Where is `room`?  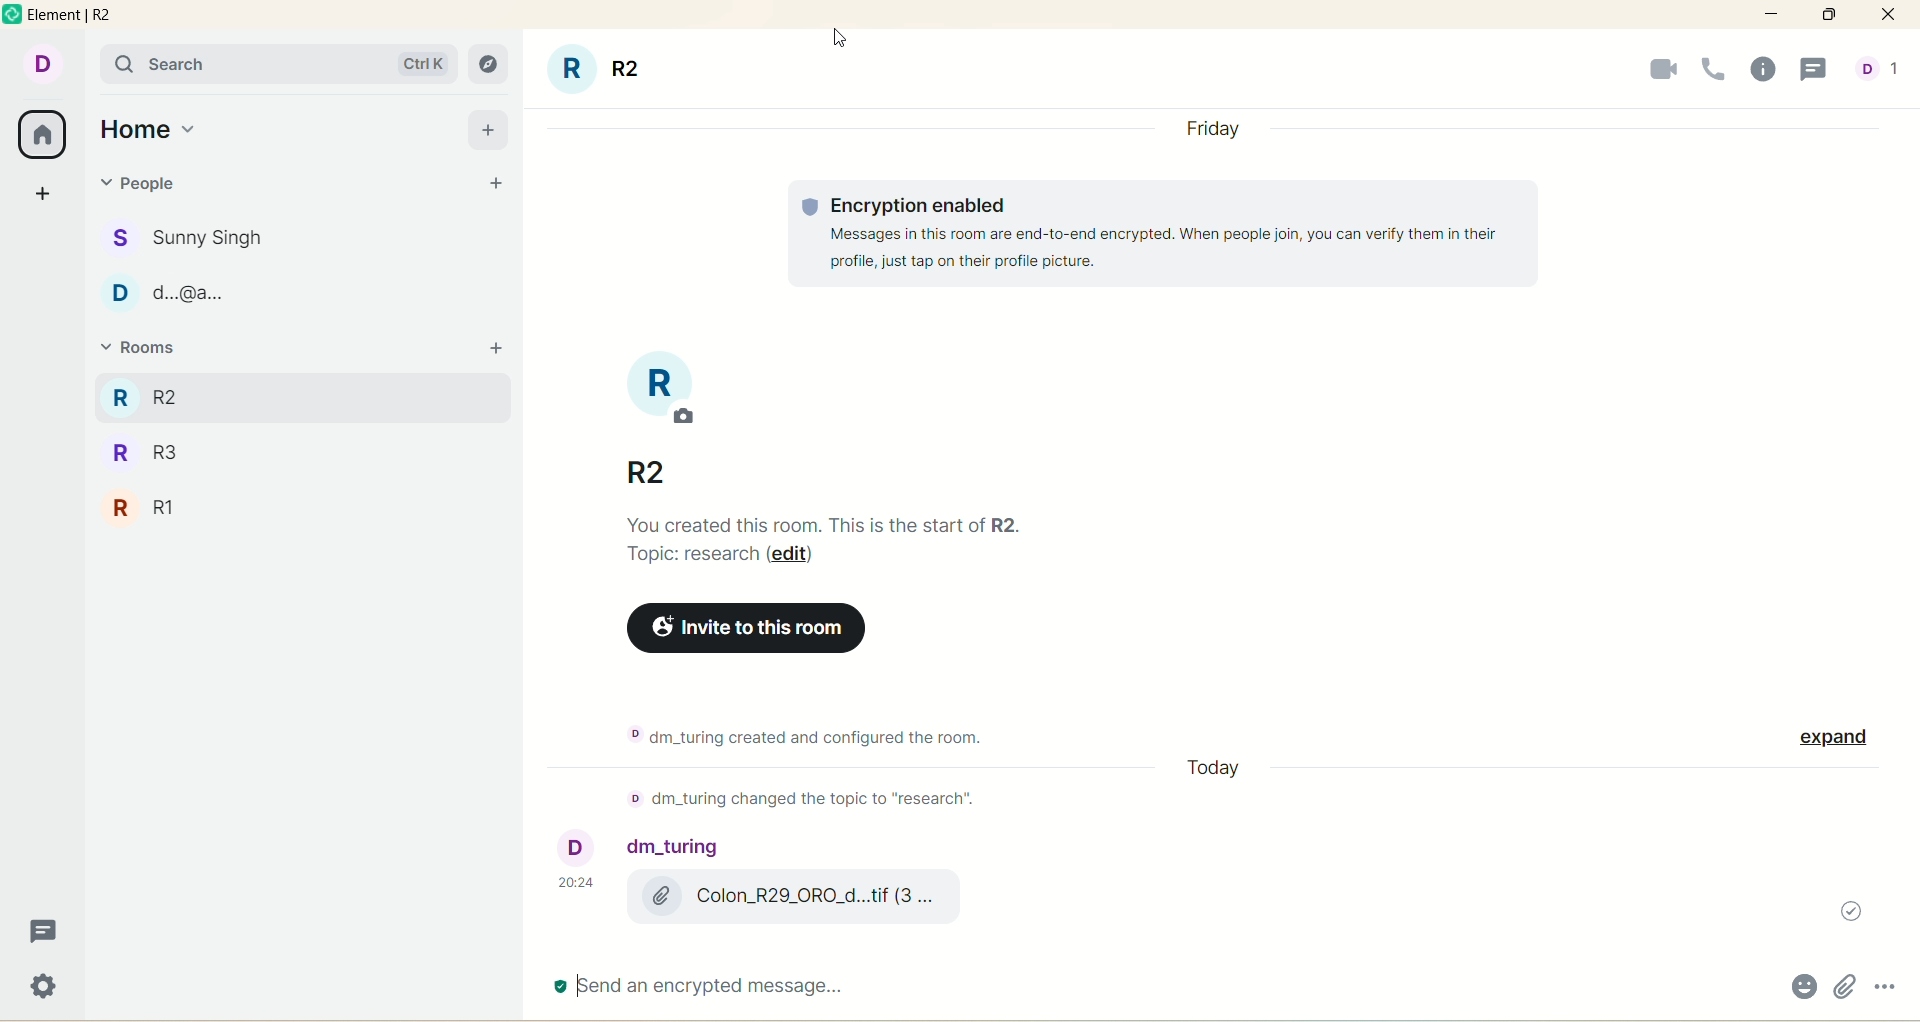 room is located at coordinates (599, 71).